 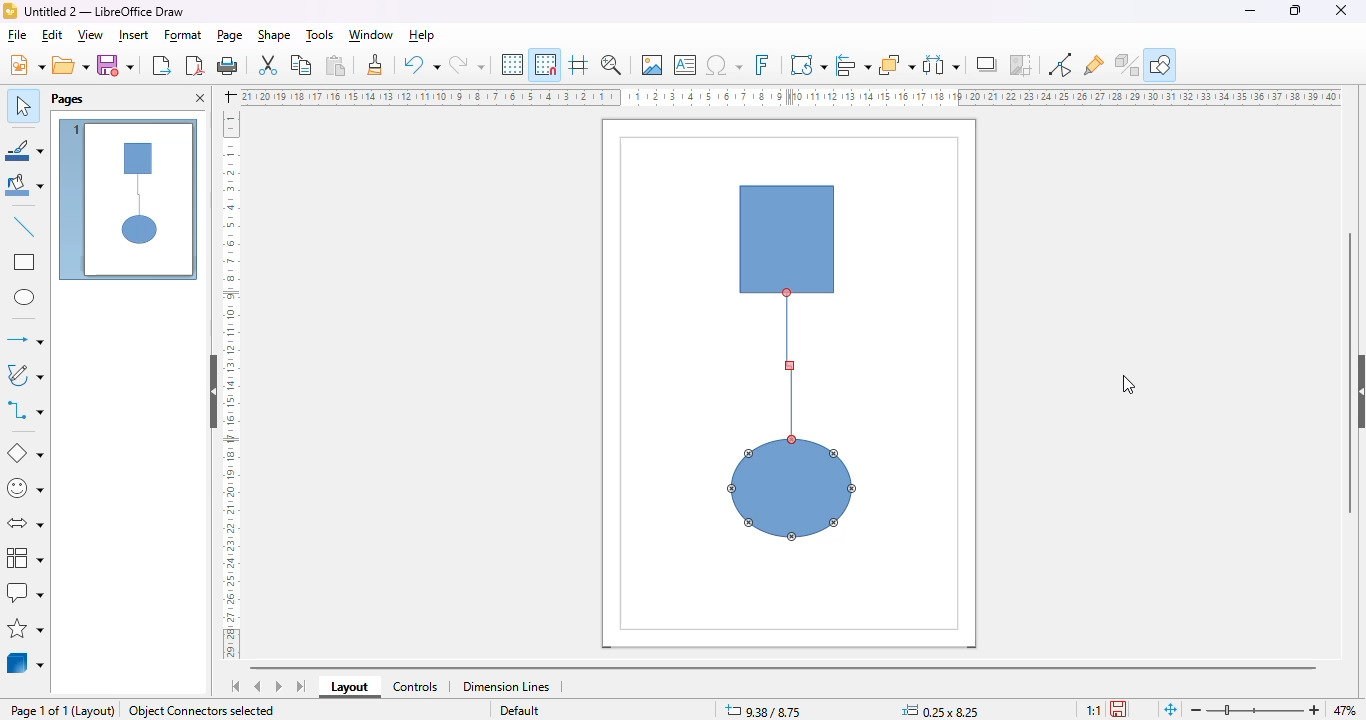 I want to click on controls, so click(x=416, y=687).